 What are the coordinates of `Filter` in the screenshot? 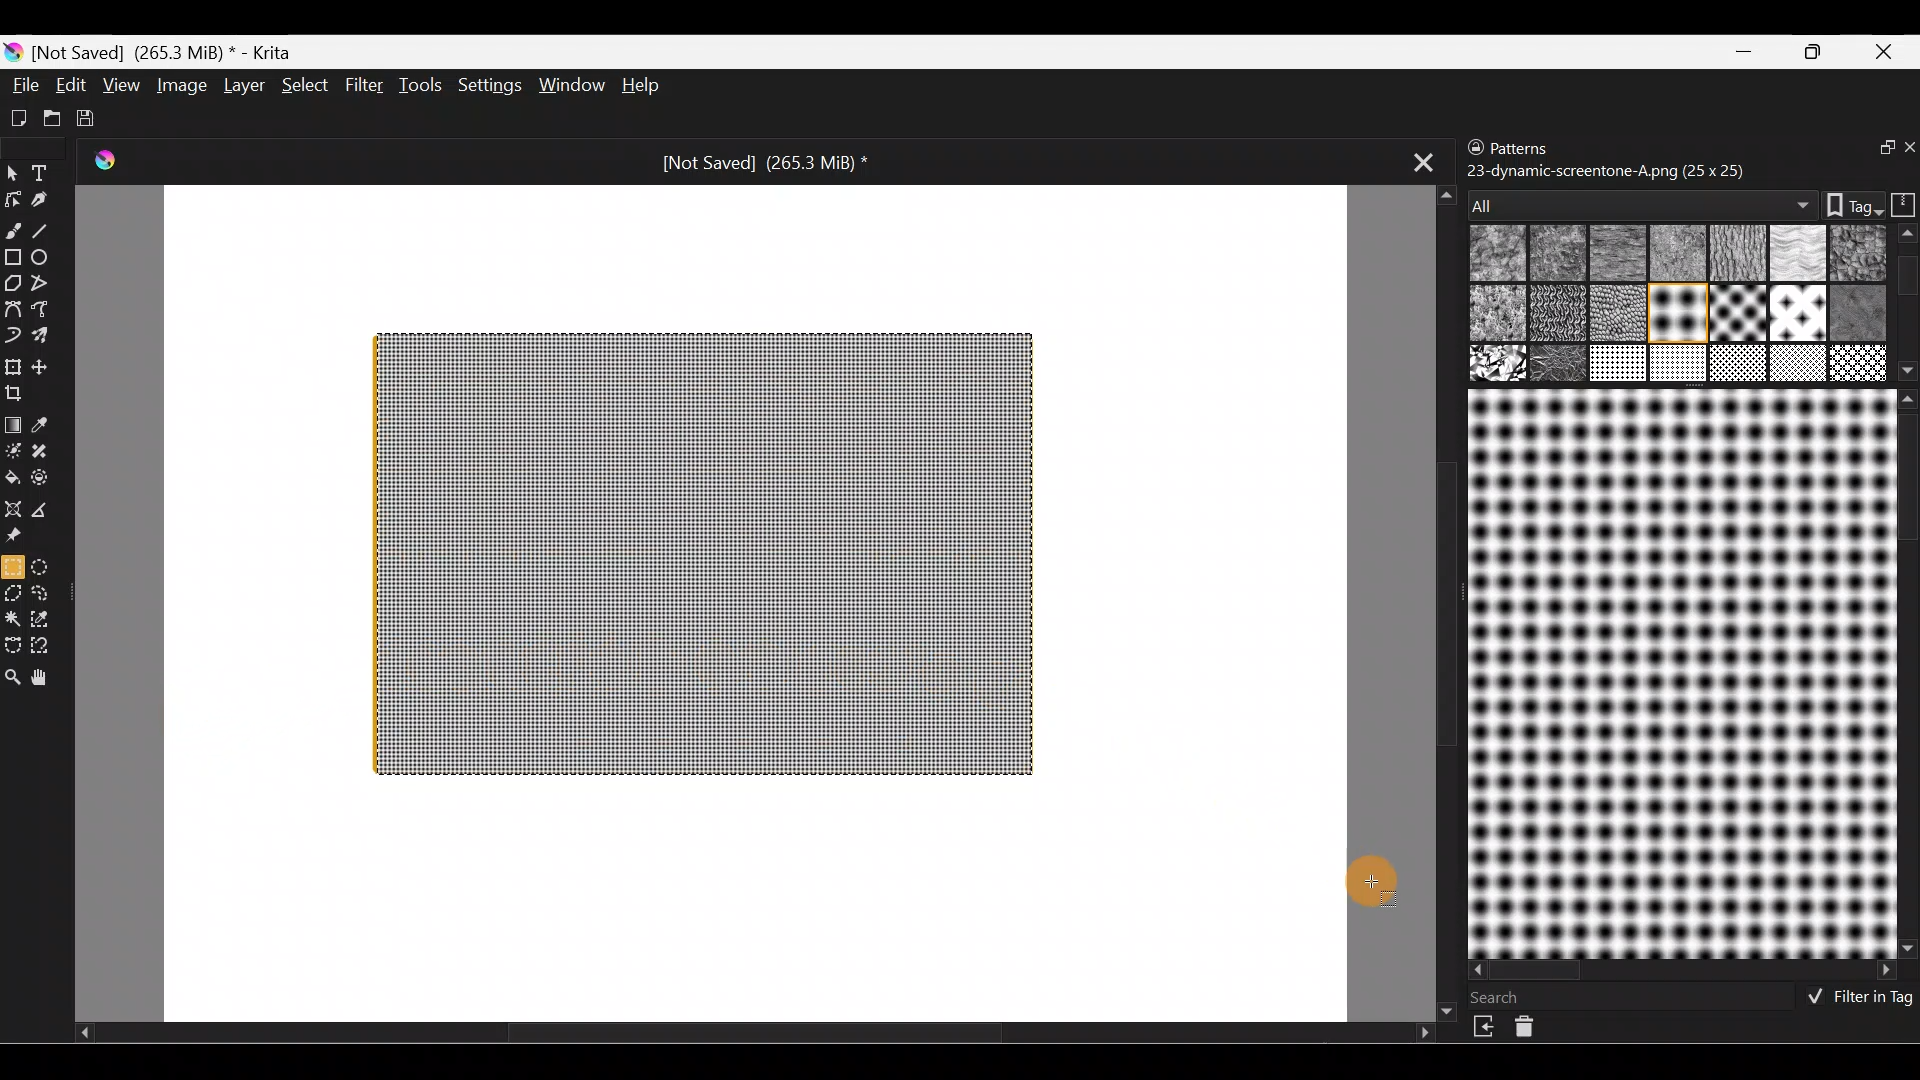 It's located at (364, 83).